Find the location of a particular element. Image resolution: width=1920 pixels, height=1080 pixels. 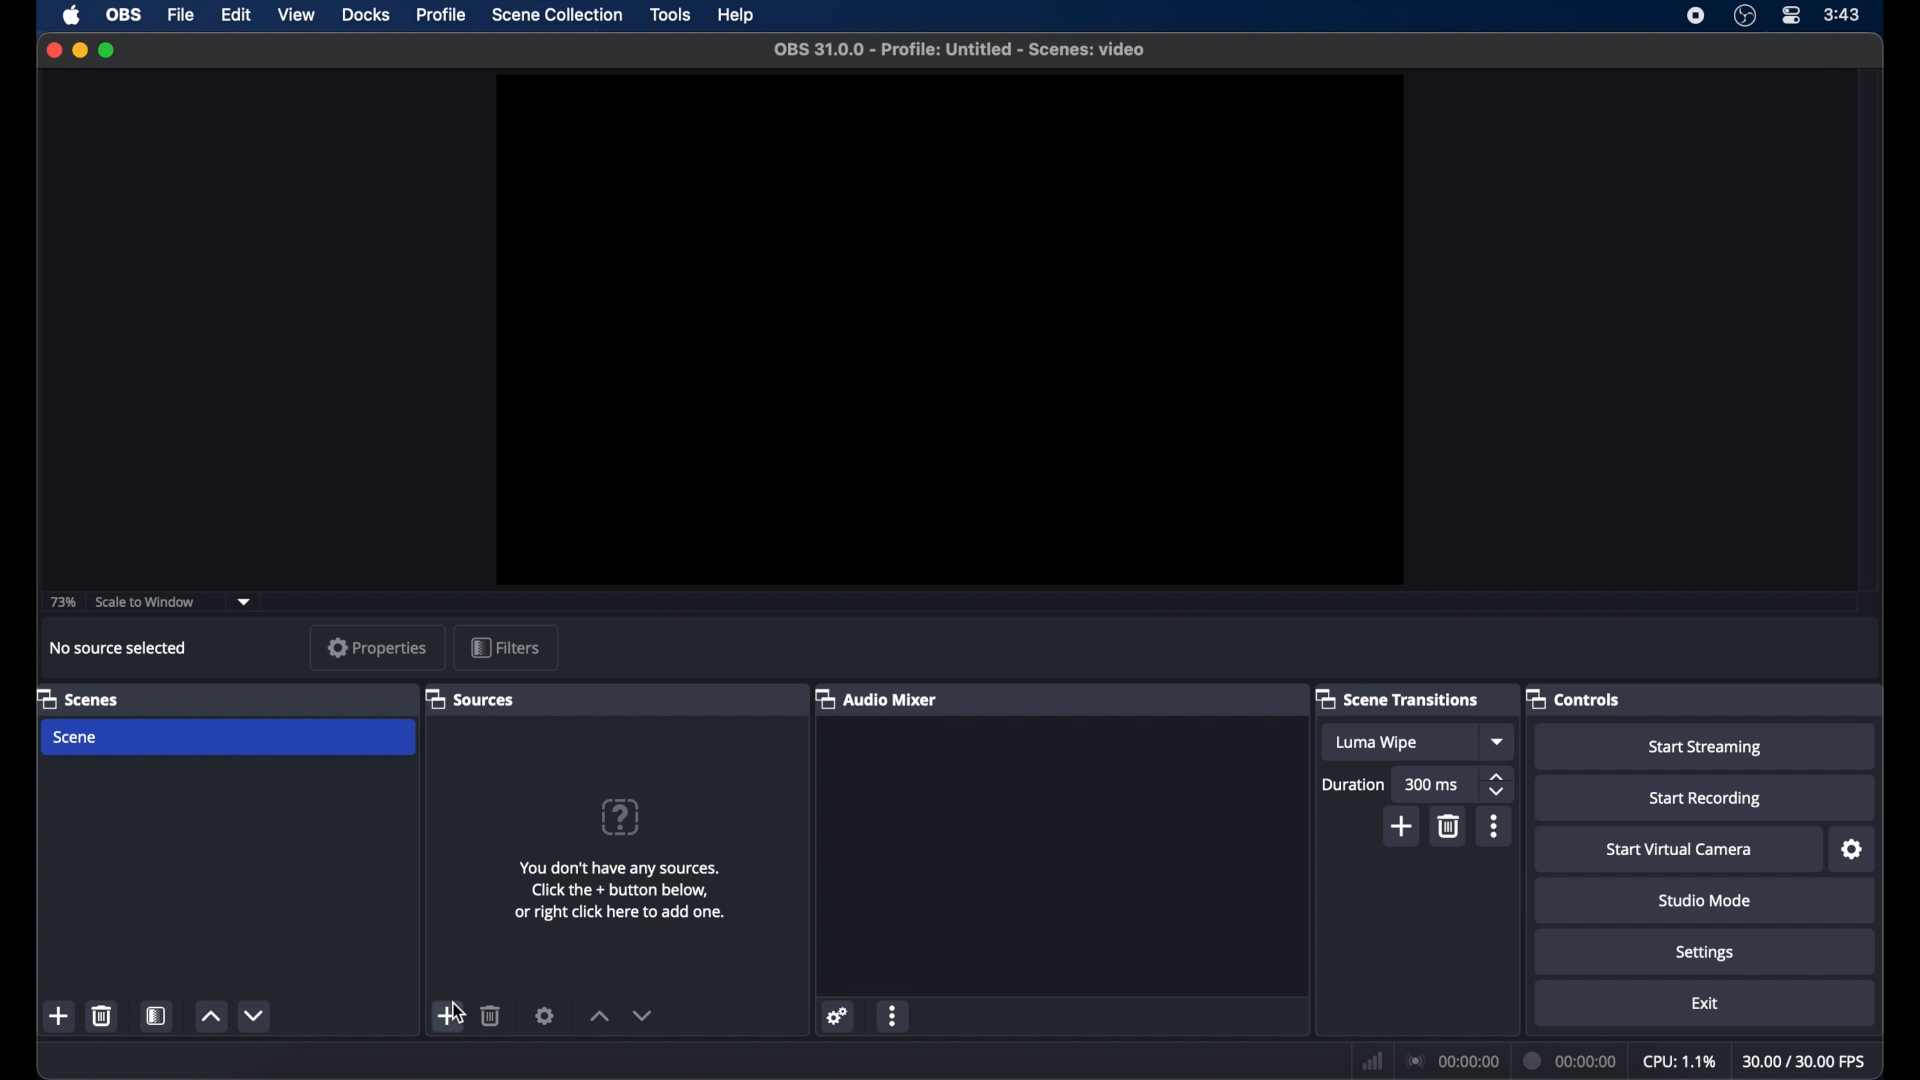

delete is located at coordinates (101, 1016).